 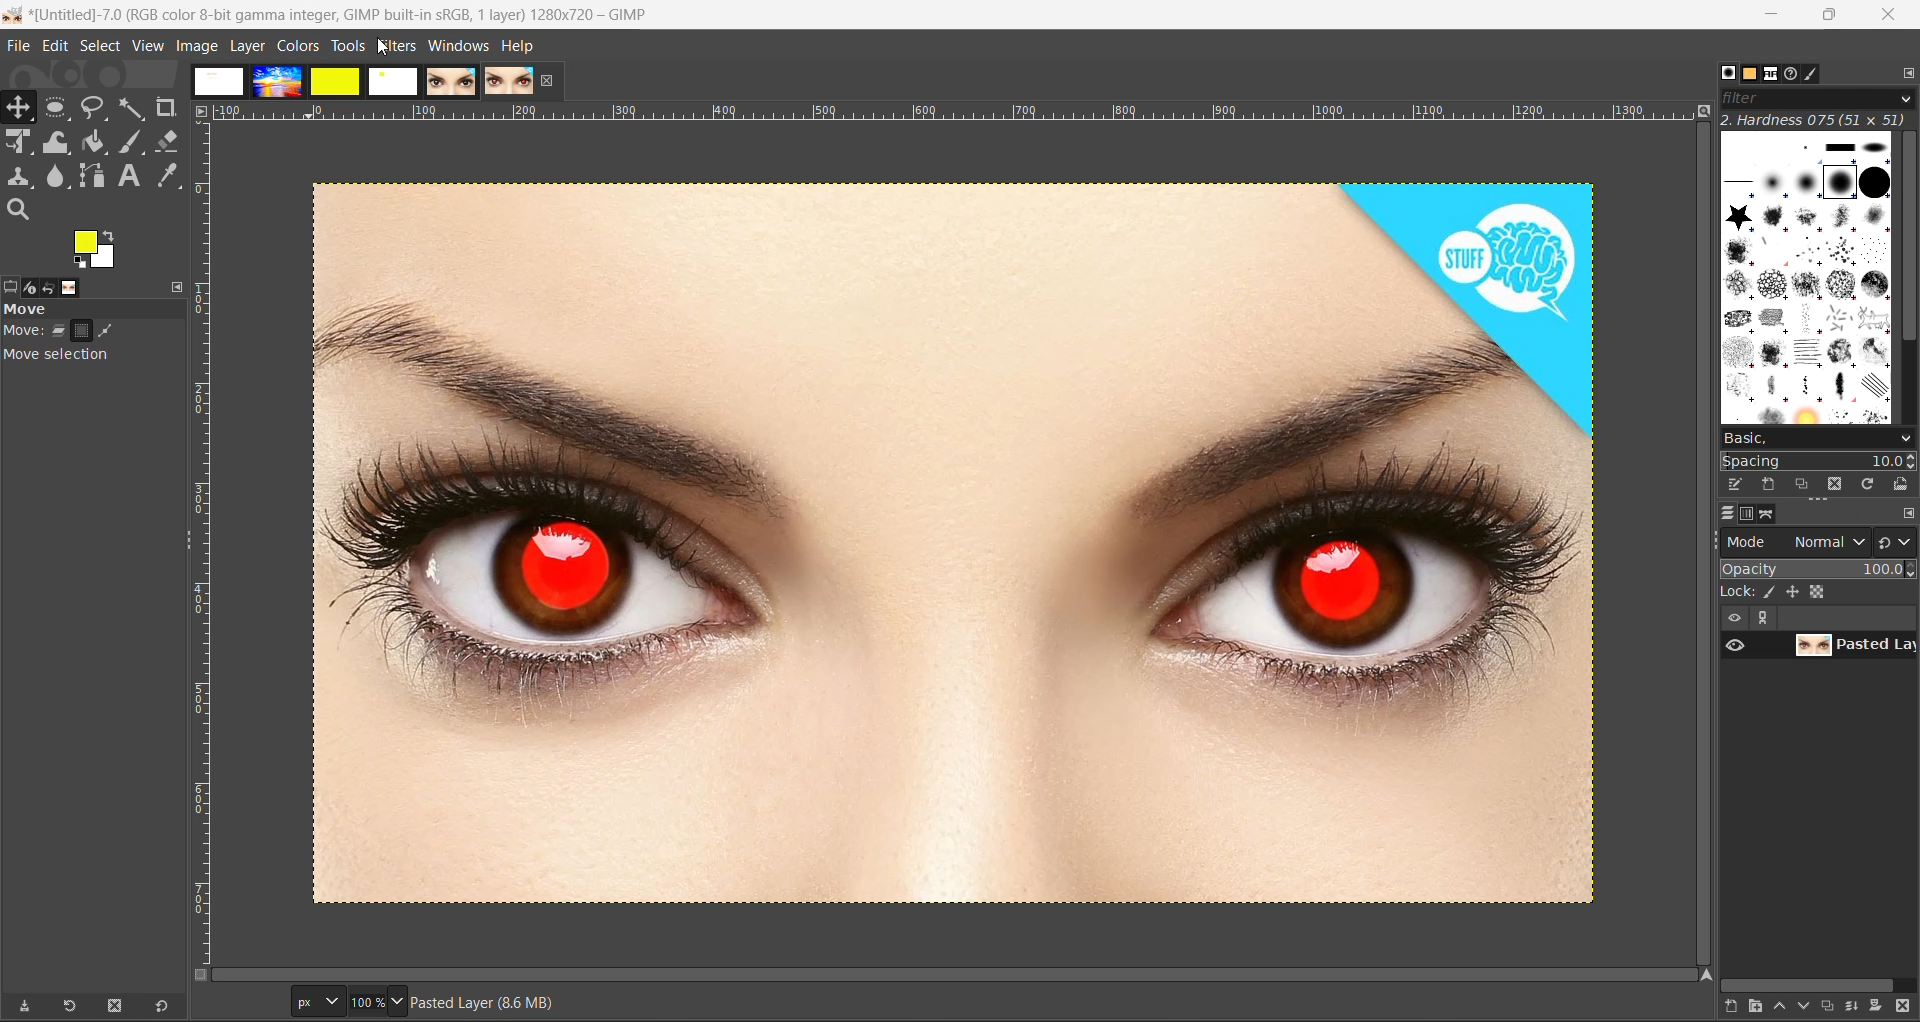 I want to click on switch to another group, so click(x=1895, y=541).